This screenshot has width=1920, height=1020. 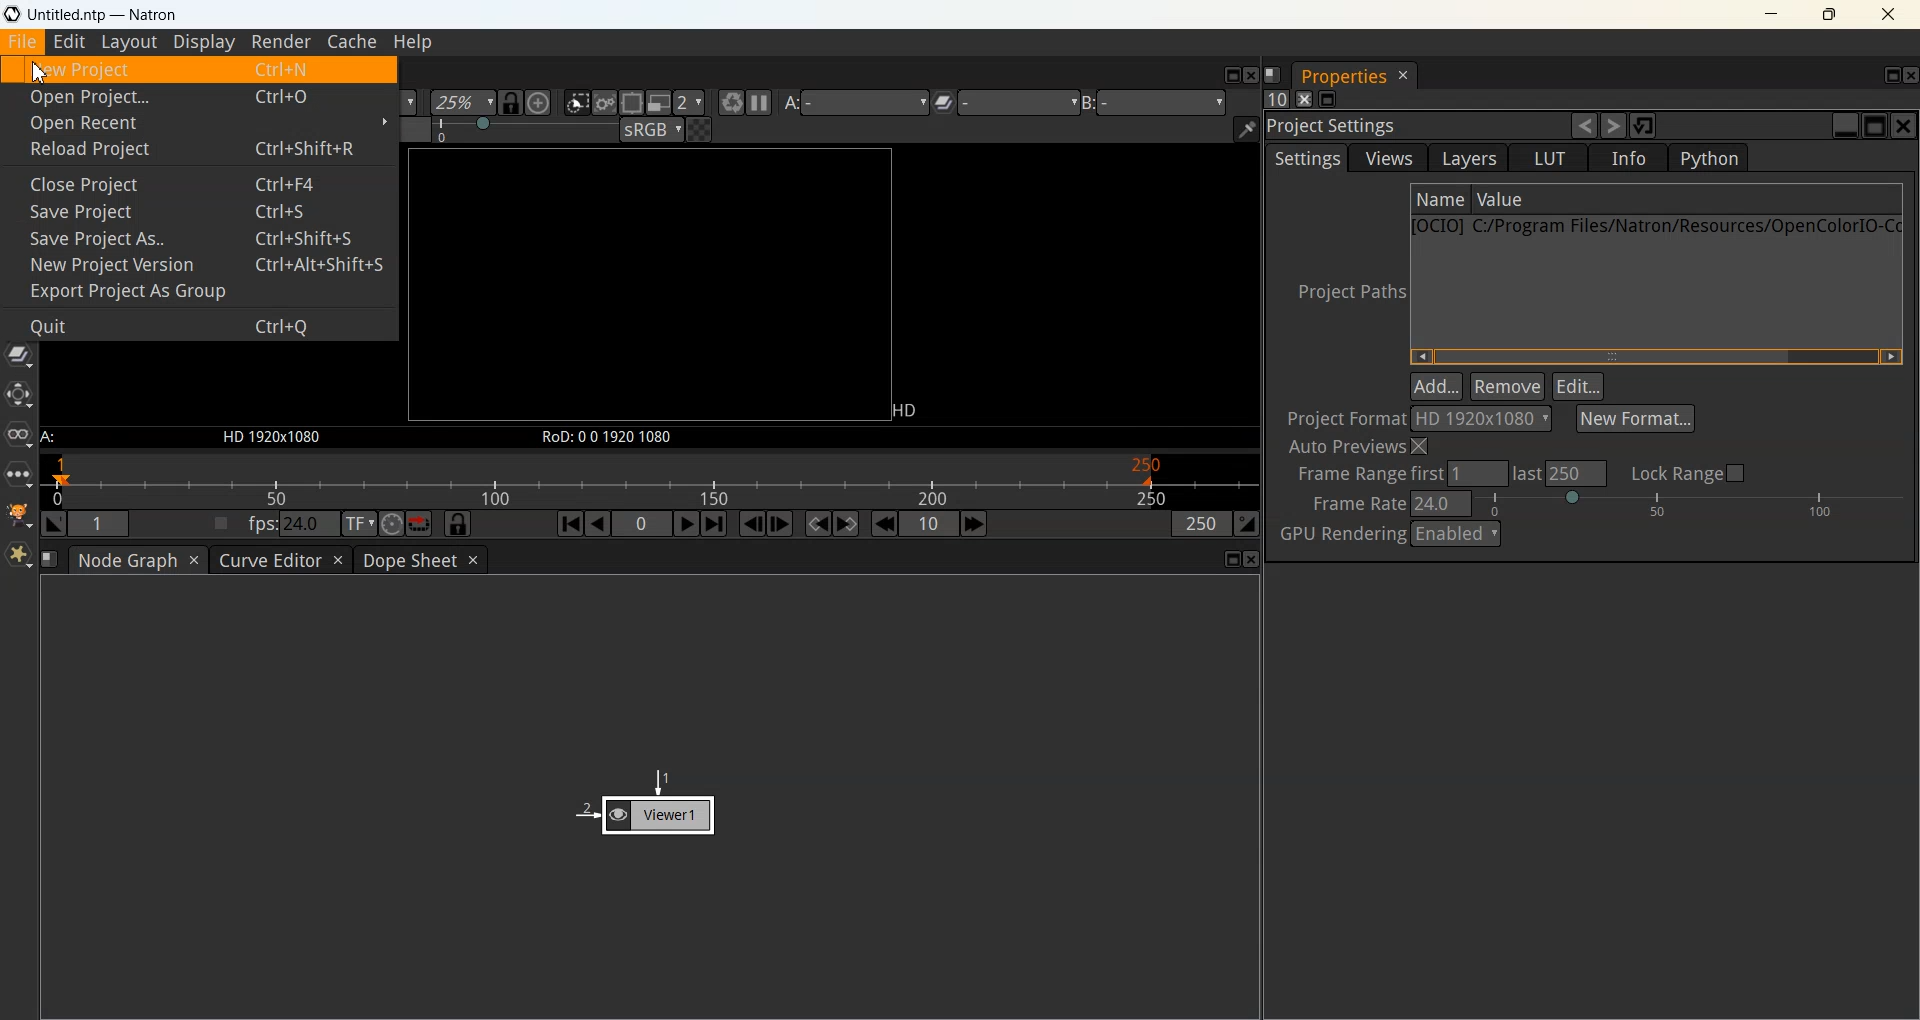 I want to click on Set the Playback at end, so click(x=1247, y=523).